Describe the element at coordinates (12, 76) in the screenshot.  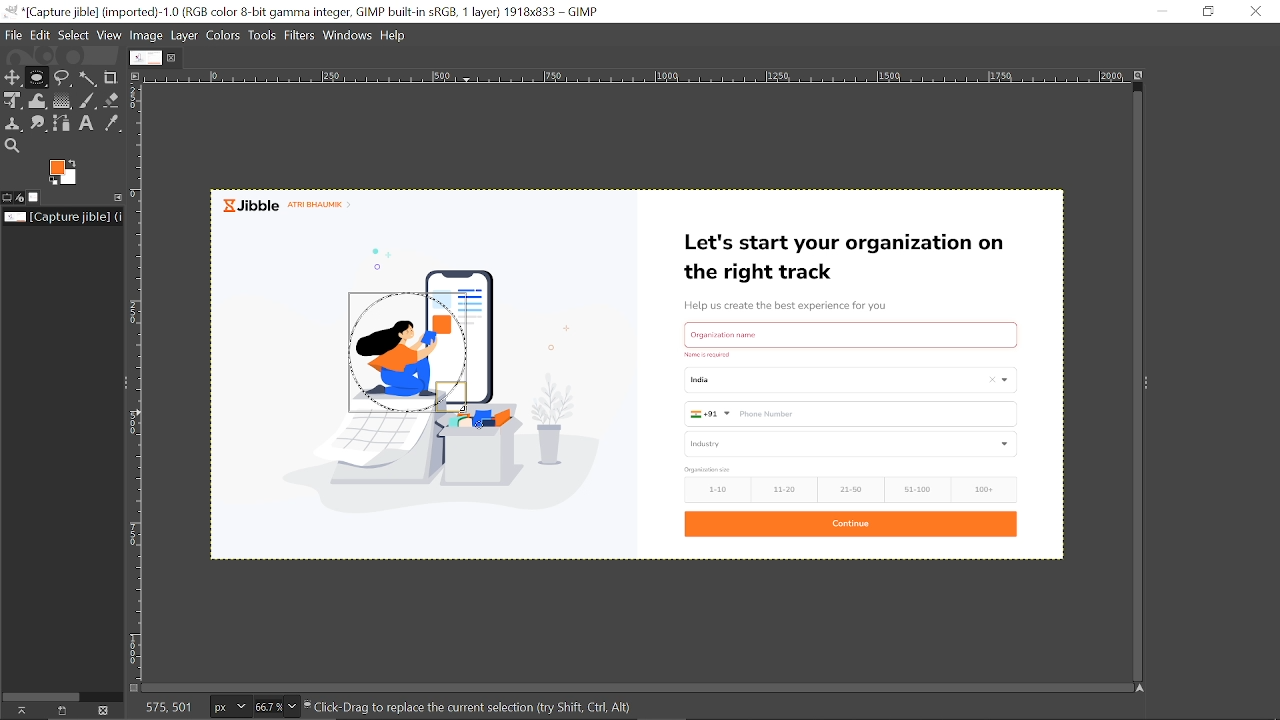
I see `Move tool` at that location.